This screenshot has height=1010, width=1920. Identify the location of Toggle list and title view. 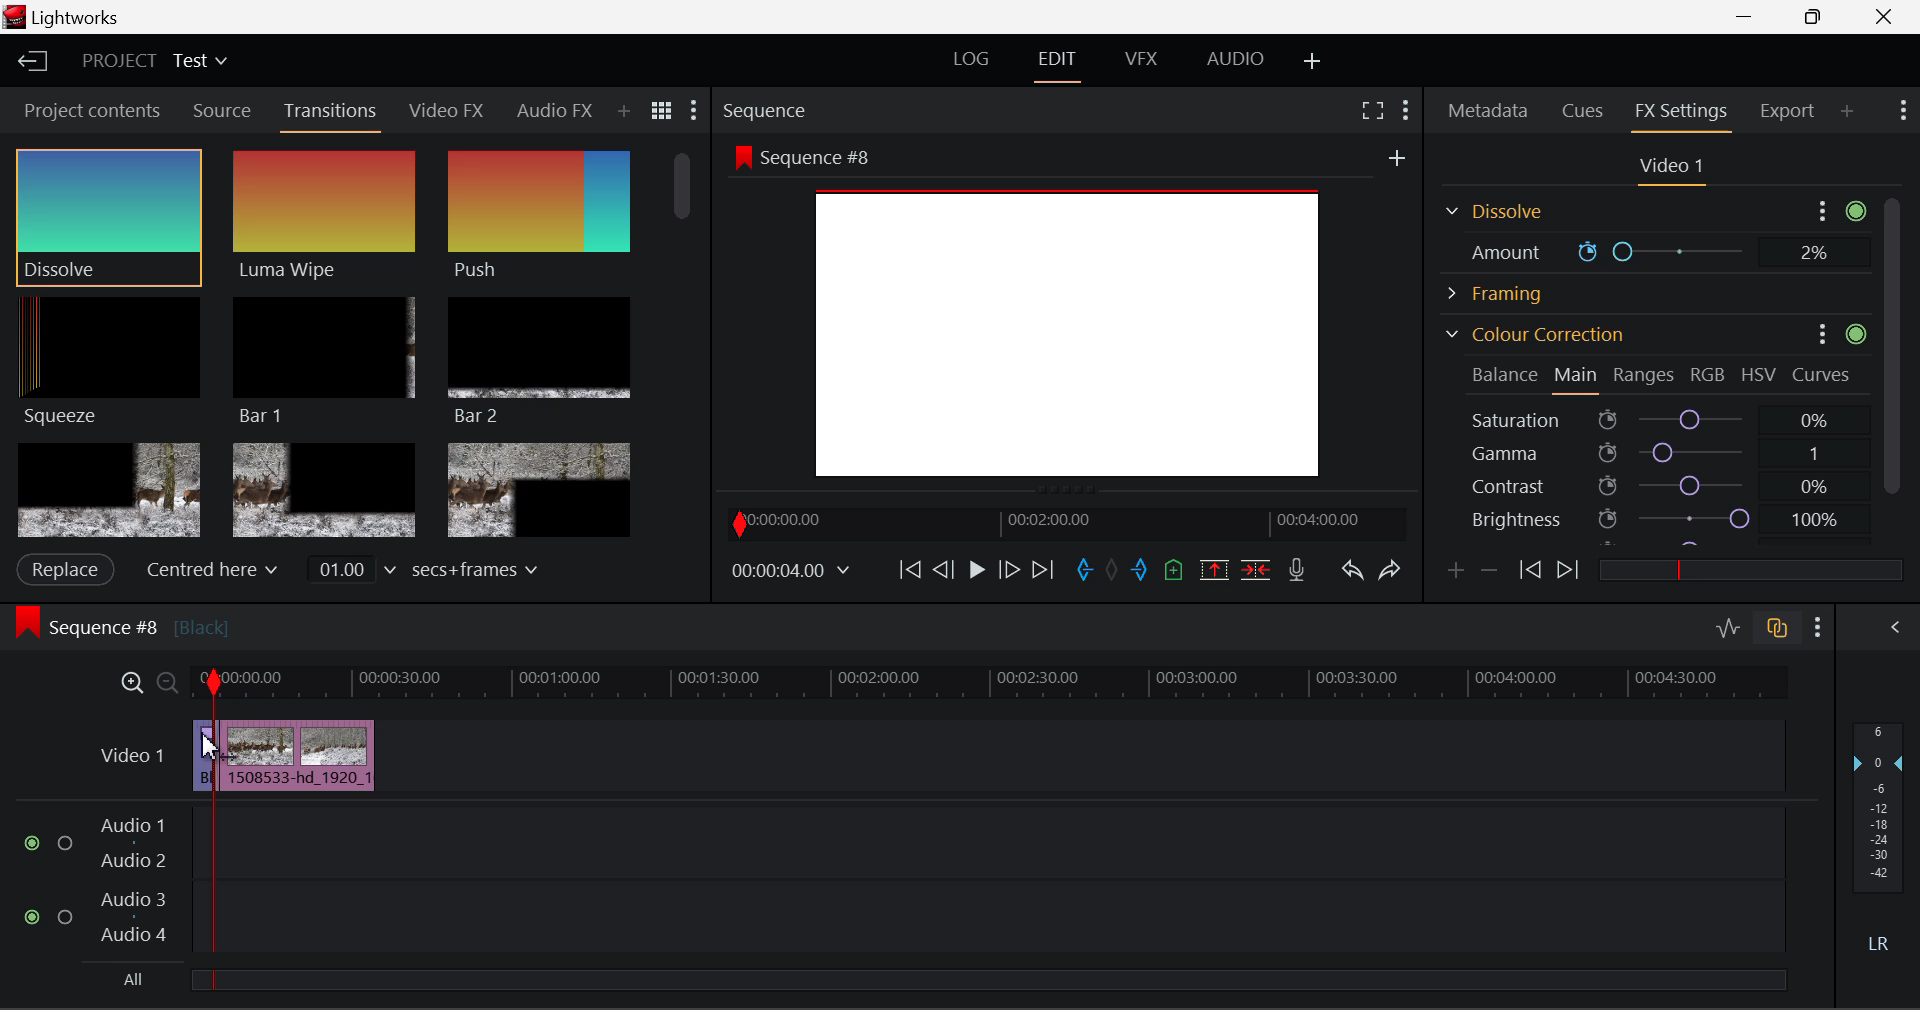
(662, 110).